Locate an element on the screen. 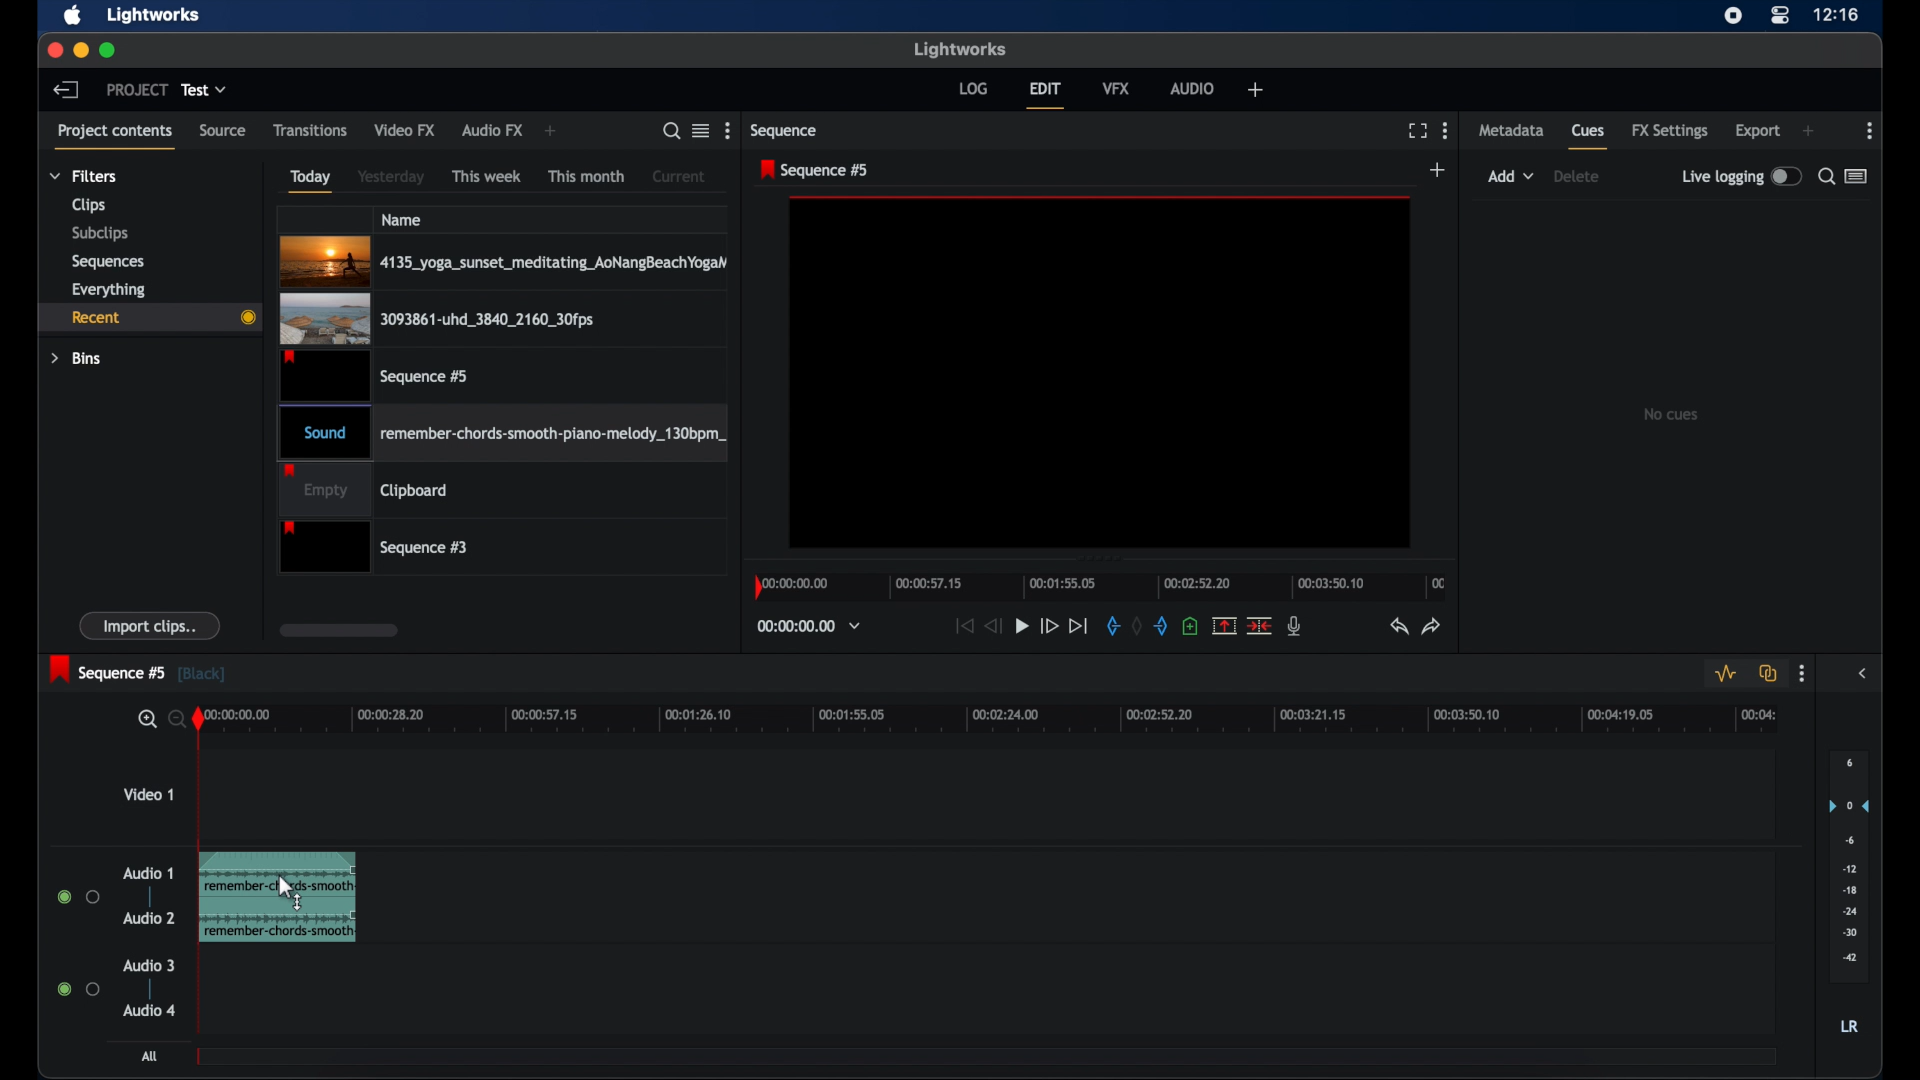 Image resolution: width=1920 pixels, height=1080 pixels. no cues is located at coordinates (1670, 414).